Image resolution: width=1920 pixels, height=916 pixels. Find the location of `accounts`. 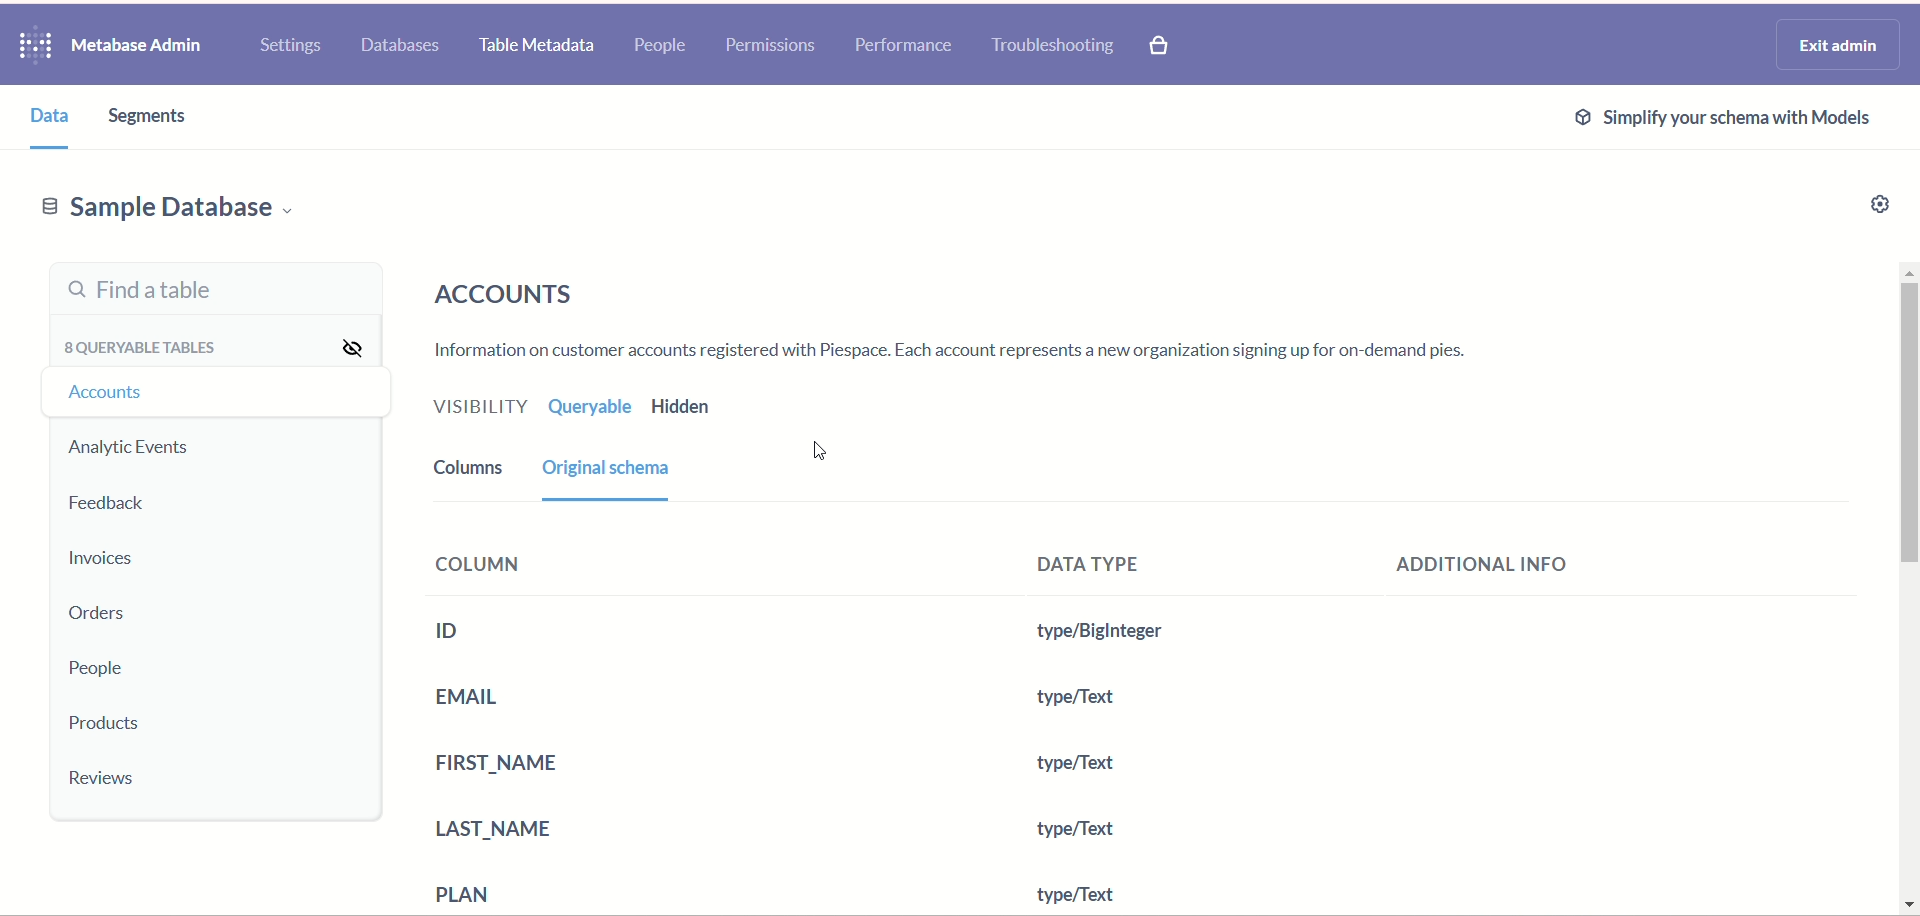

accounts is located at coordinates (515, 297).